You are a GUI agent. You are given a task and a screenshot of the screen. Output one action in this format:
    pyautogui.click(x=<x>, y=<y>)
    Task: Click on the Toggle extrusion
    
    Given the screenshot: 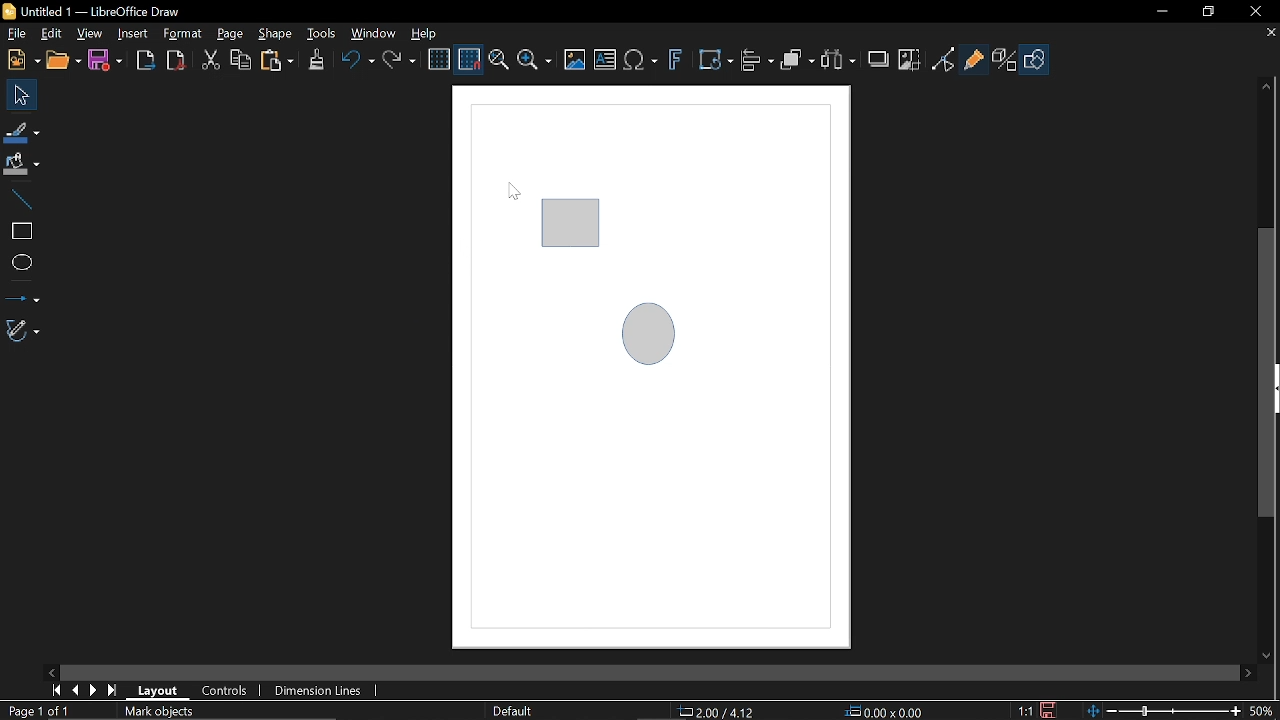 What is the action you would take?
    pyautogui.click(x=1003, y=59)
    